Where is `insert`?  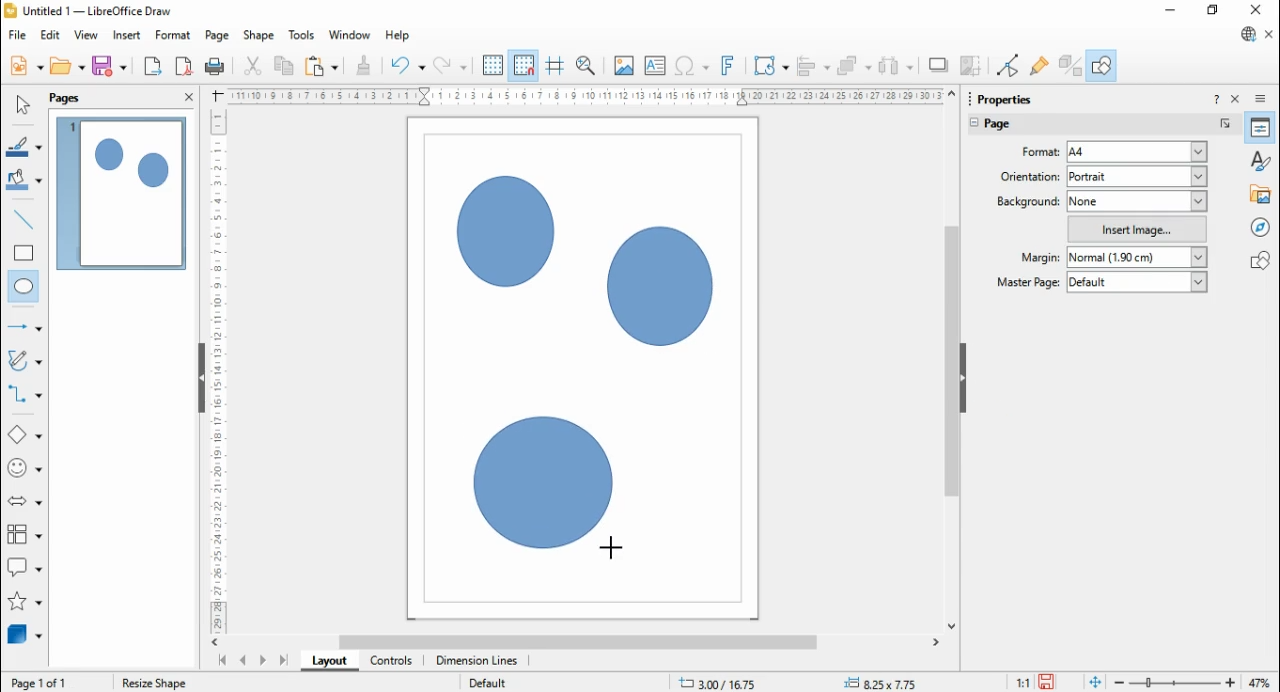 insert is located at coordinates (126, 36).